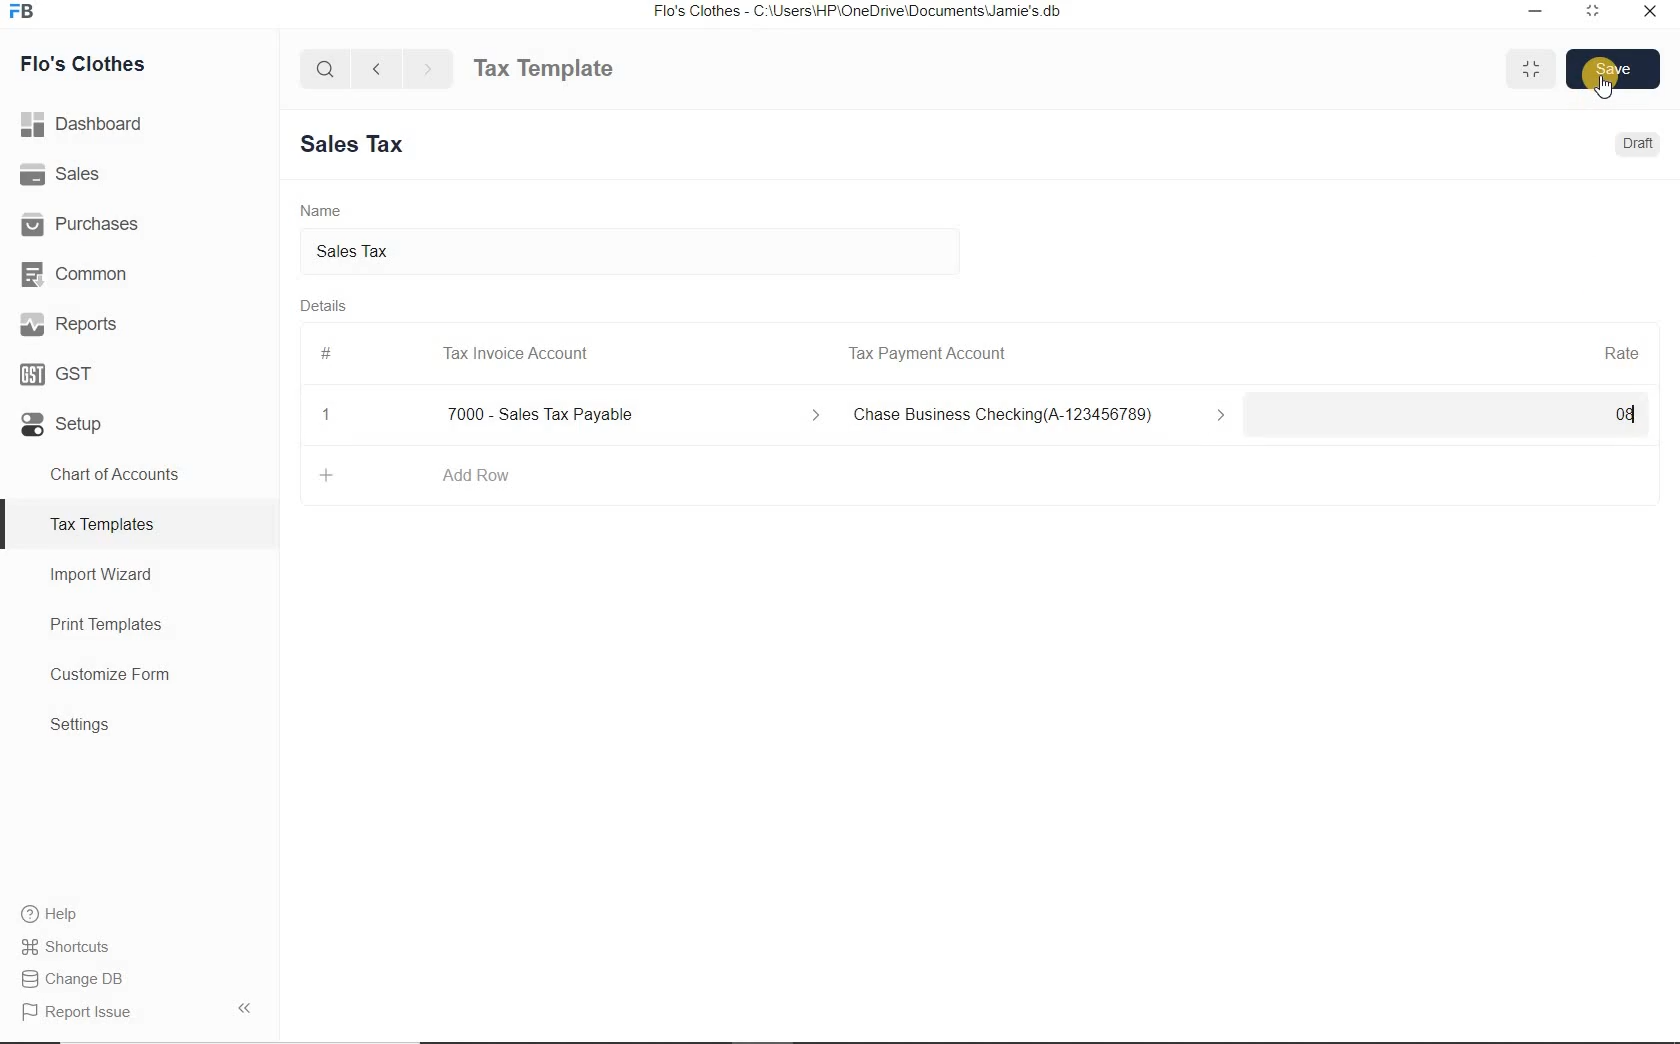 This screenshot has width=1680, height=1044. What do you see at coordinates (139, 271) in the screenshot?
I see `Common` at bounding box center [139, 271].